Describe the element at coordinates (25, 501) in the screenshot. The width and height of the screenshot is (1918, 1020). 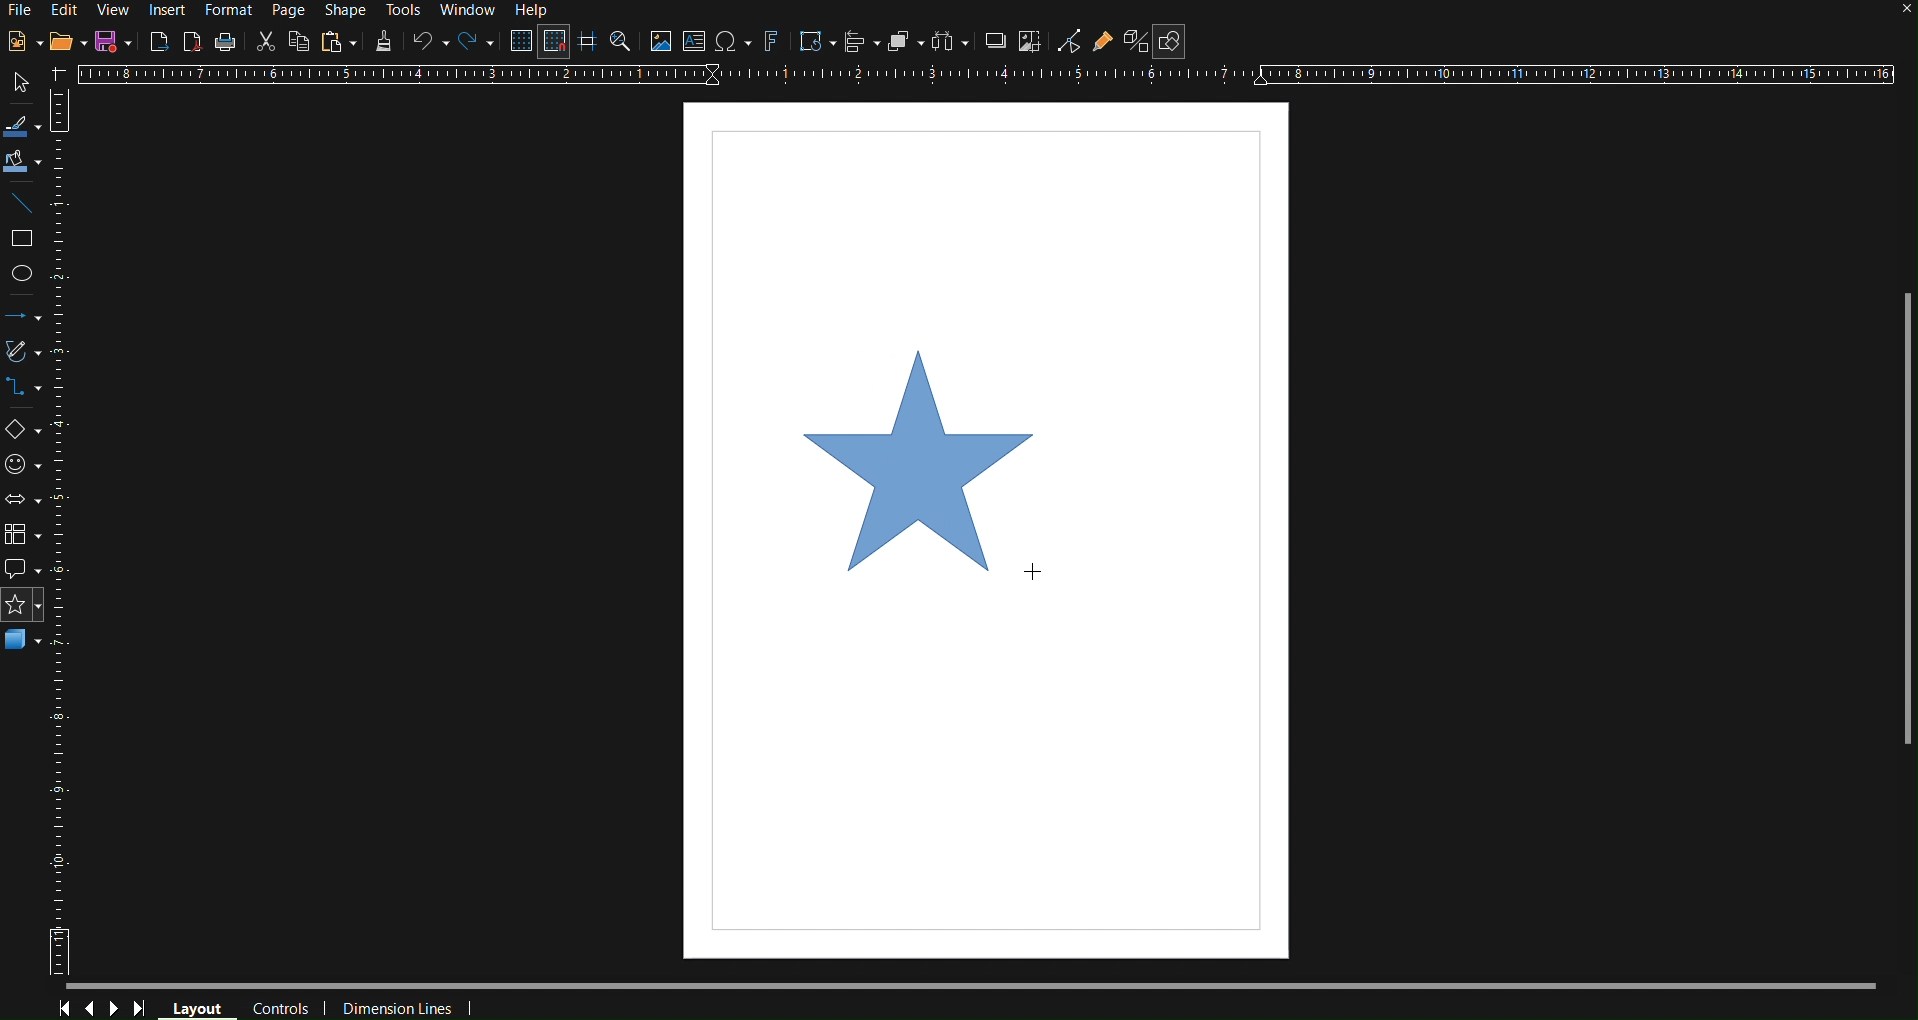
I see `Box Arrows` at that location.